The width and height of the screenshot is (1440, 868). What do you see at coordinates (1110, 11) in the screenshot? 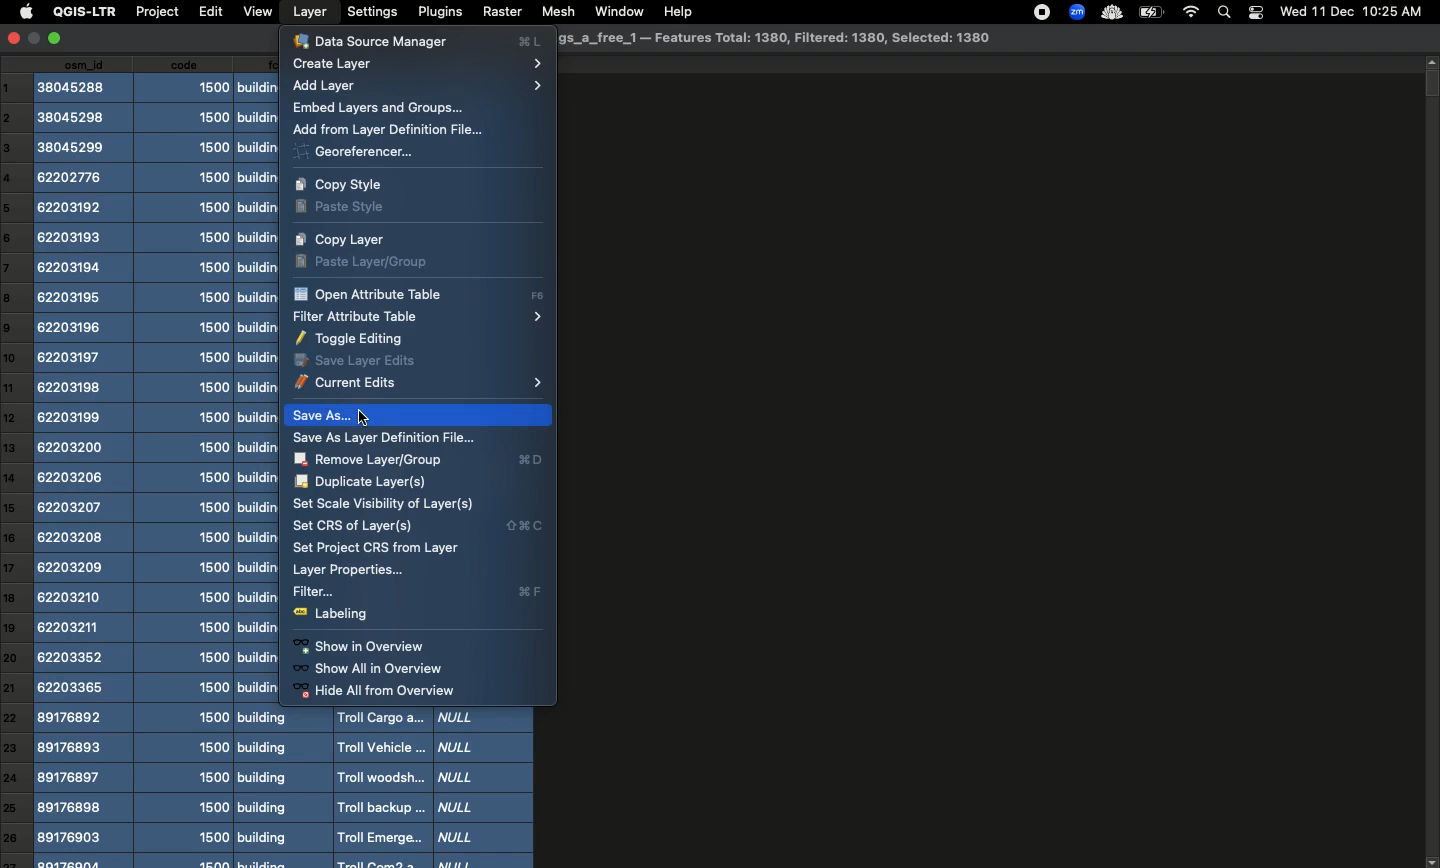
I see `cloud` at bounding box center [1110, 11].